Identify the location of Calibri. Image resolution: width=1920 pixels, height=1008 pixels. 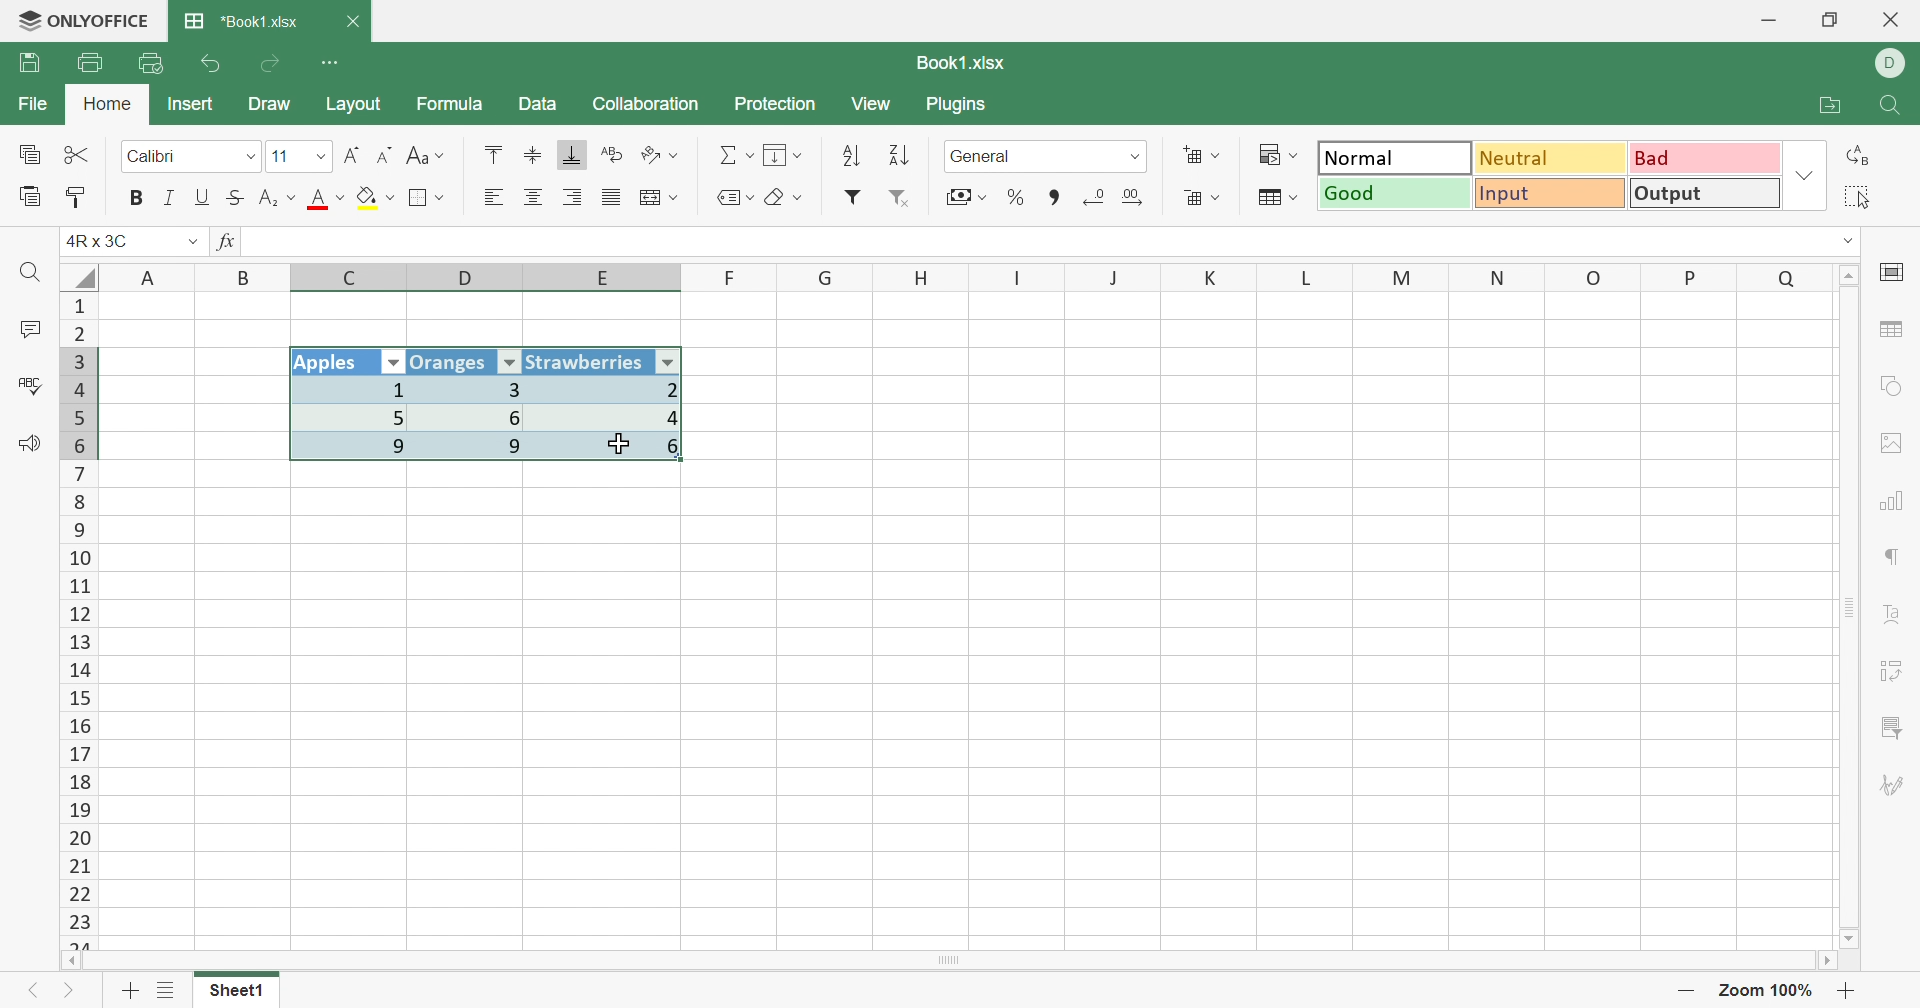
(153, 157).